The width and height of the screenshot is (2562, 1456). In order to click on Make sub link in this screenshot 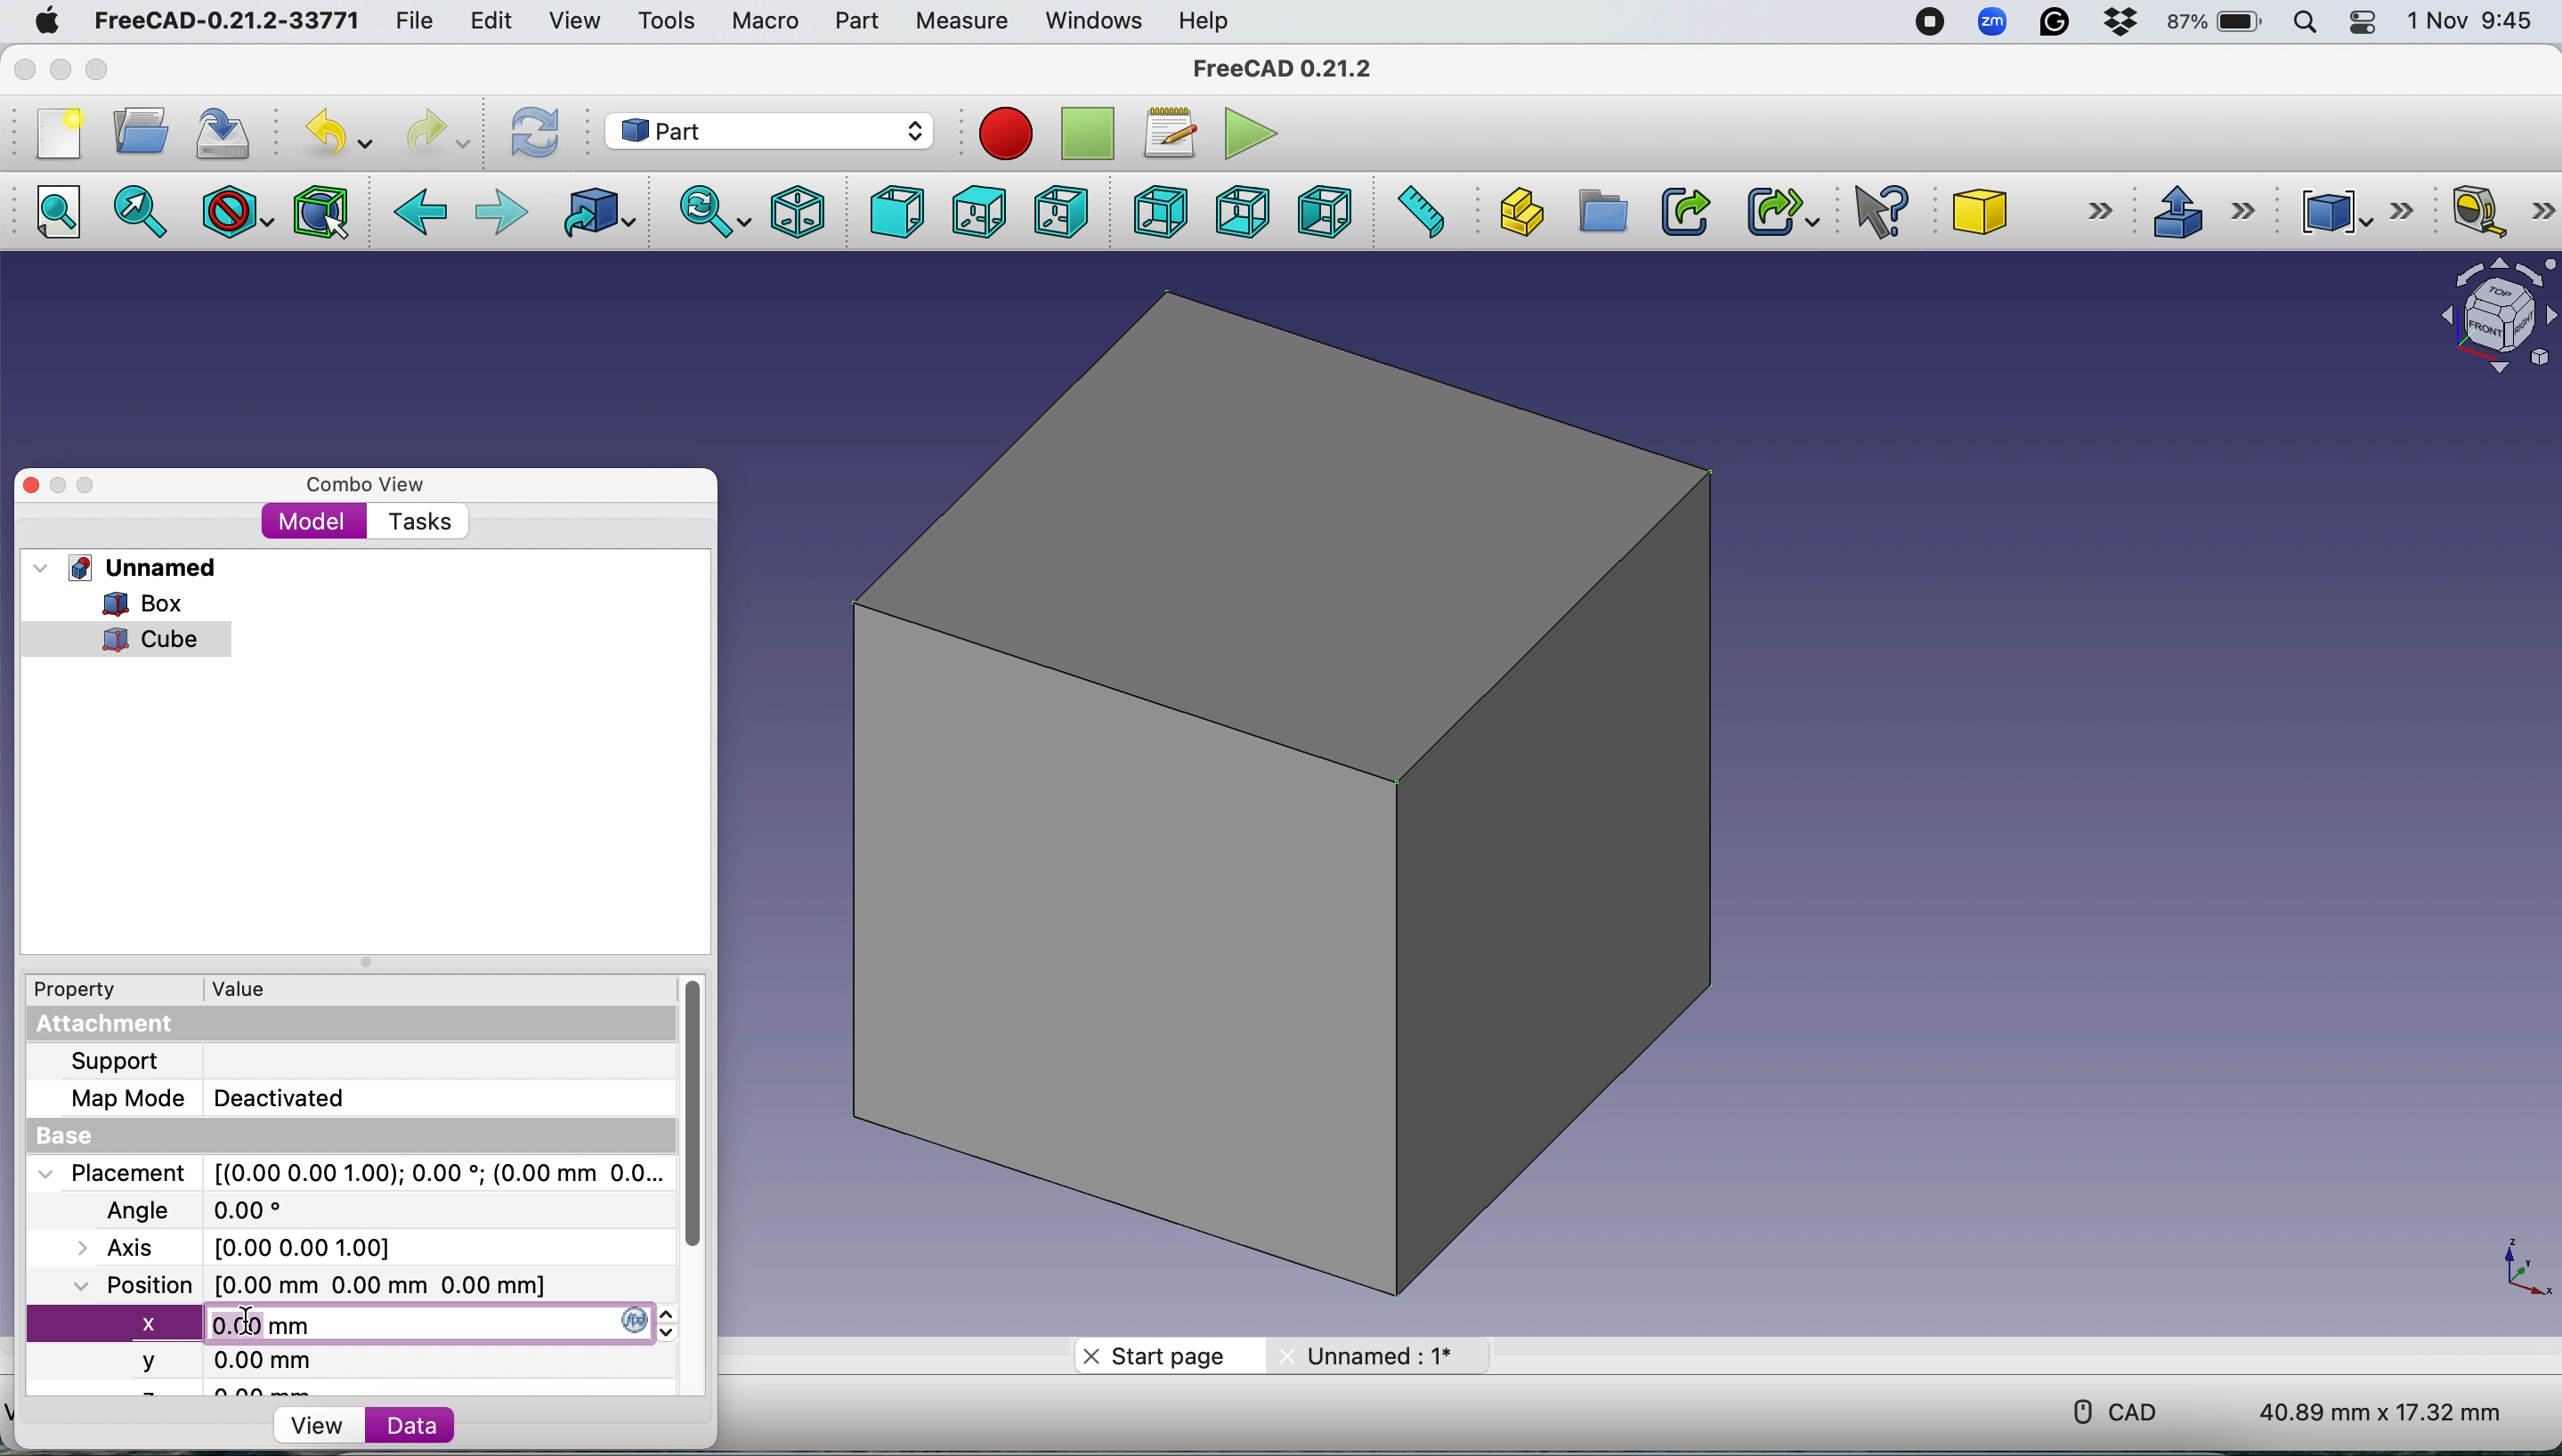, I will do `click(1773, 208)`.